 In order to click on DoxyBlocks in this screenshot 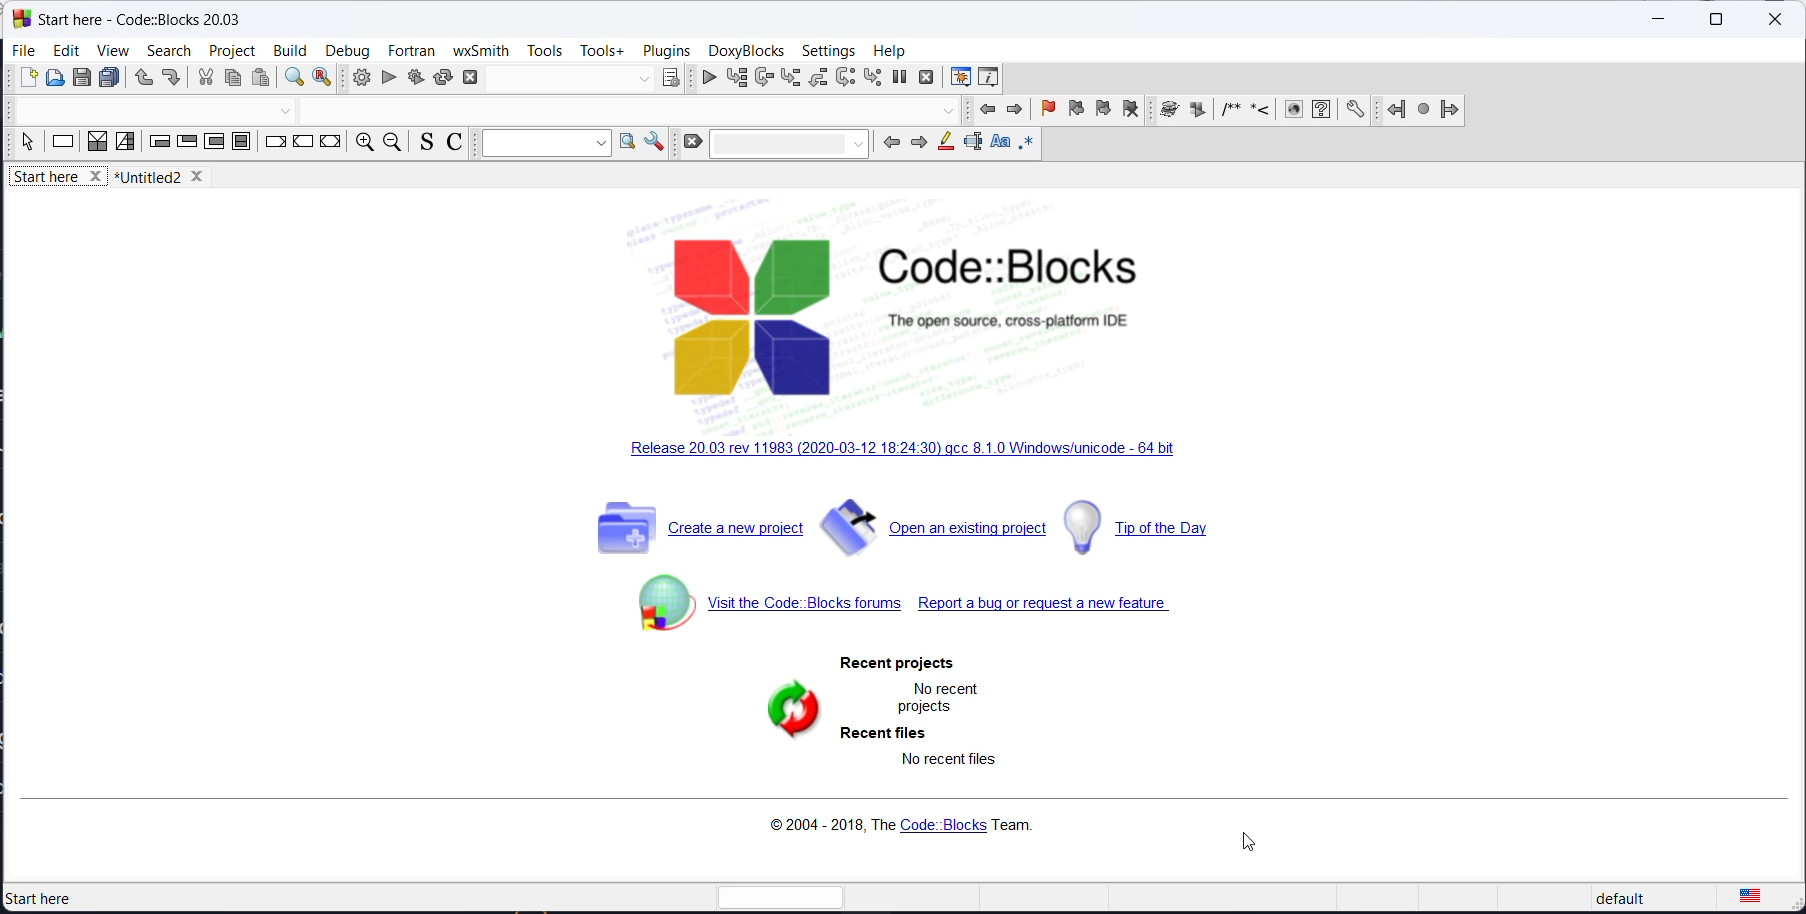, I will do `click(744, 50)`.